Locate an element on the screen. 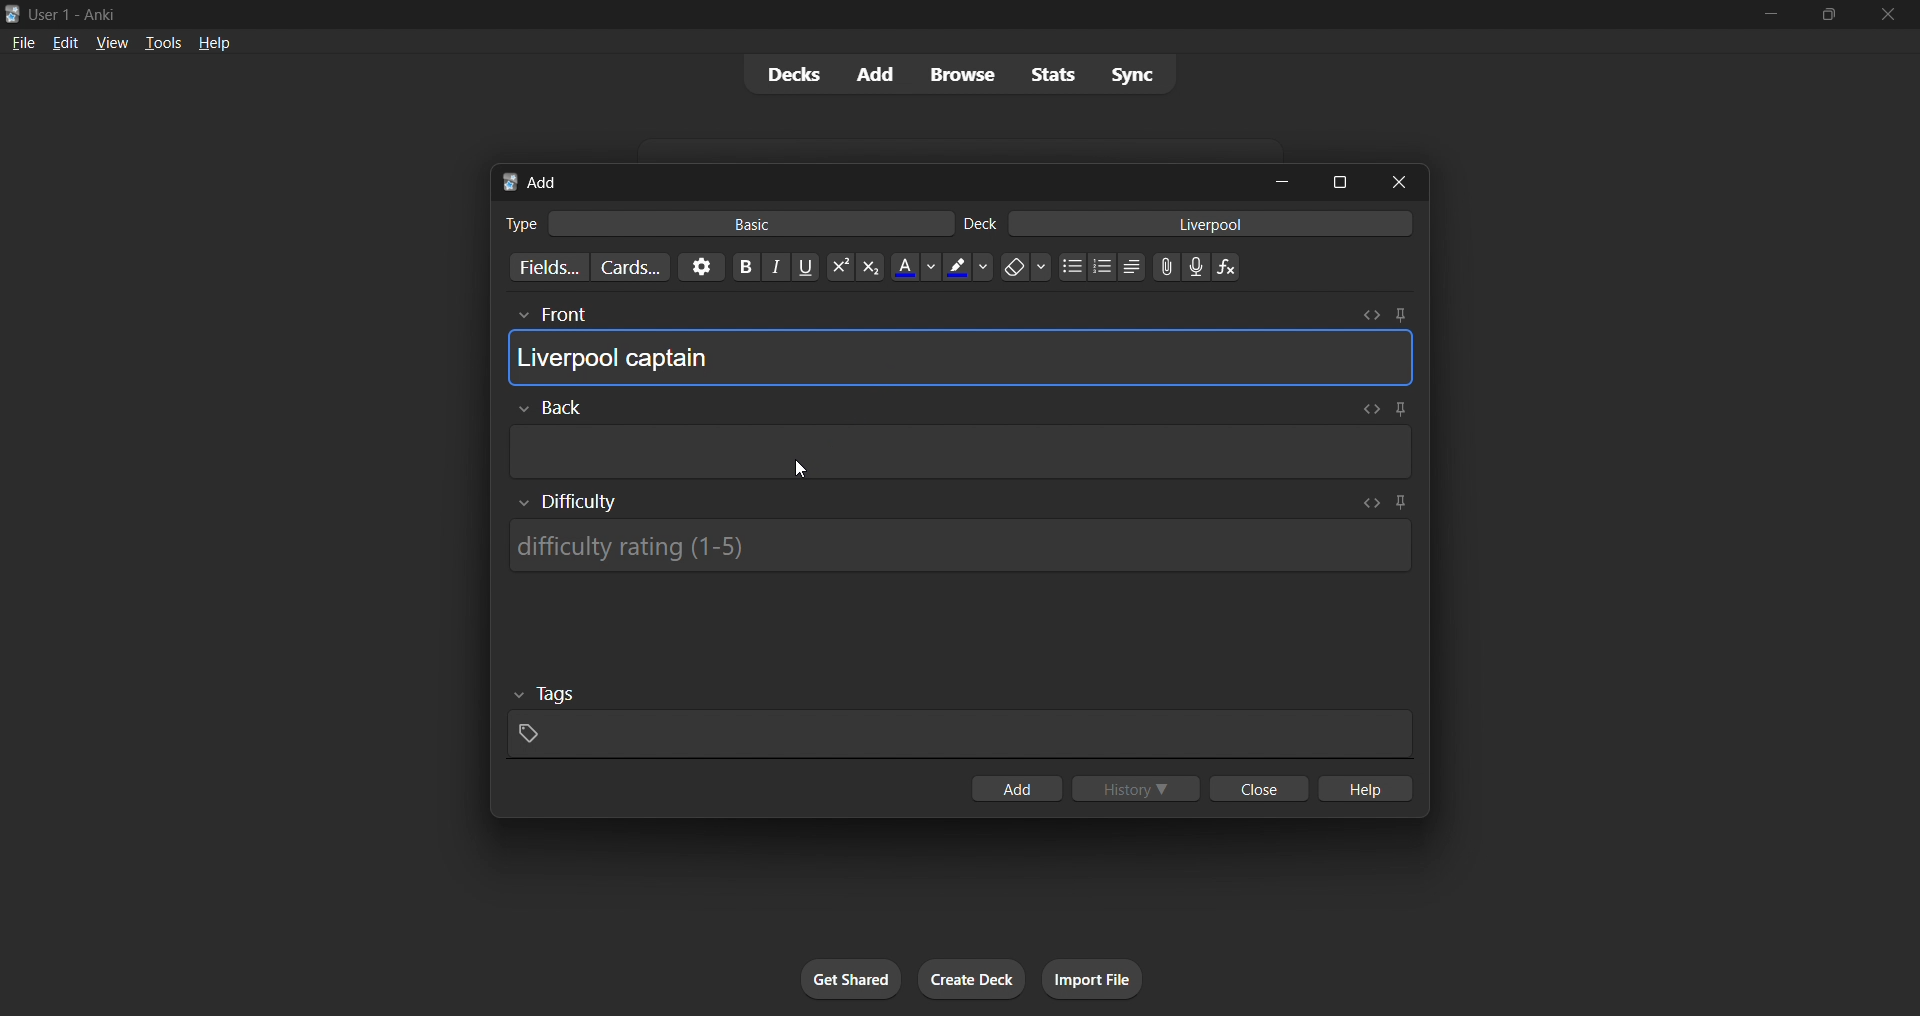  add is located at coordinates (877, 75).